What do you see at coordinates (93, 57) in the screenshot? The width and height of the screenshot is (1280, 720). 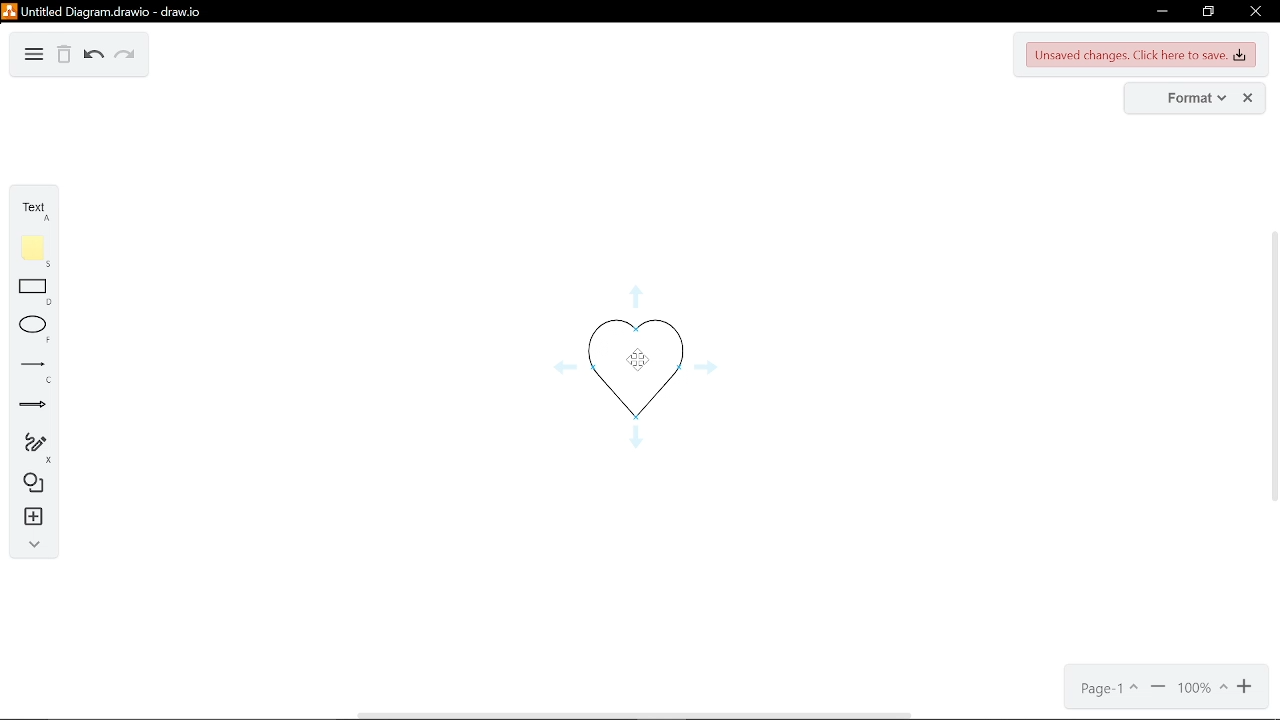 I see `undo` at bounding box center [93, 57].